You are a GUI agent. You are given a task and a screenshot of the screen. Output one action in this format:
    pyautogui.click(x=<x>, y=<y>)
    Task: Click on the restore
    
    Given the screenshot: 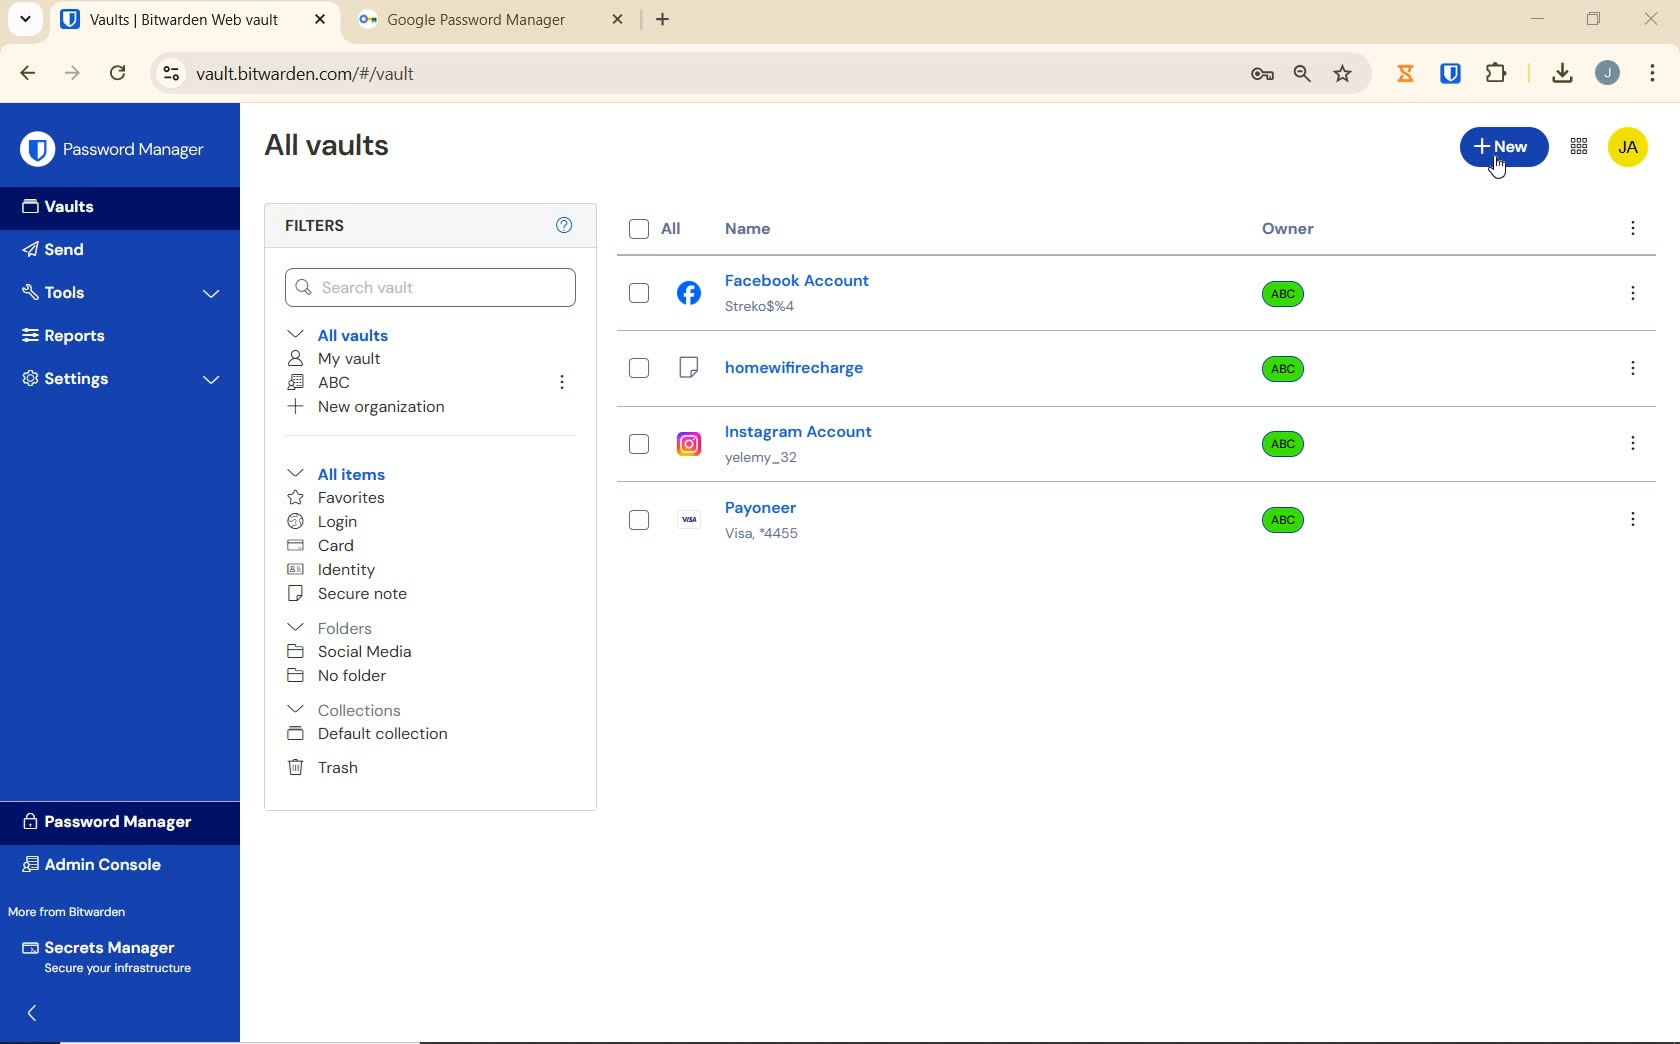 What is the action you would take?
    pyautogui.click(x=1592, y=19)
    